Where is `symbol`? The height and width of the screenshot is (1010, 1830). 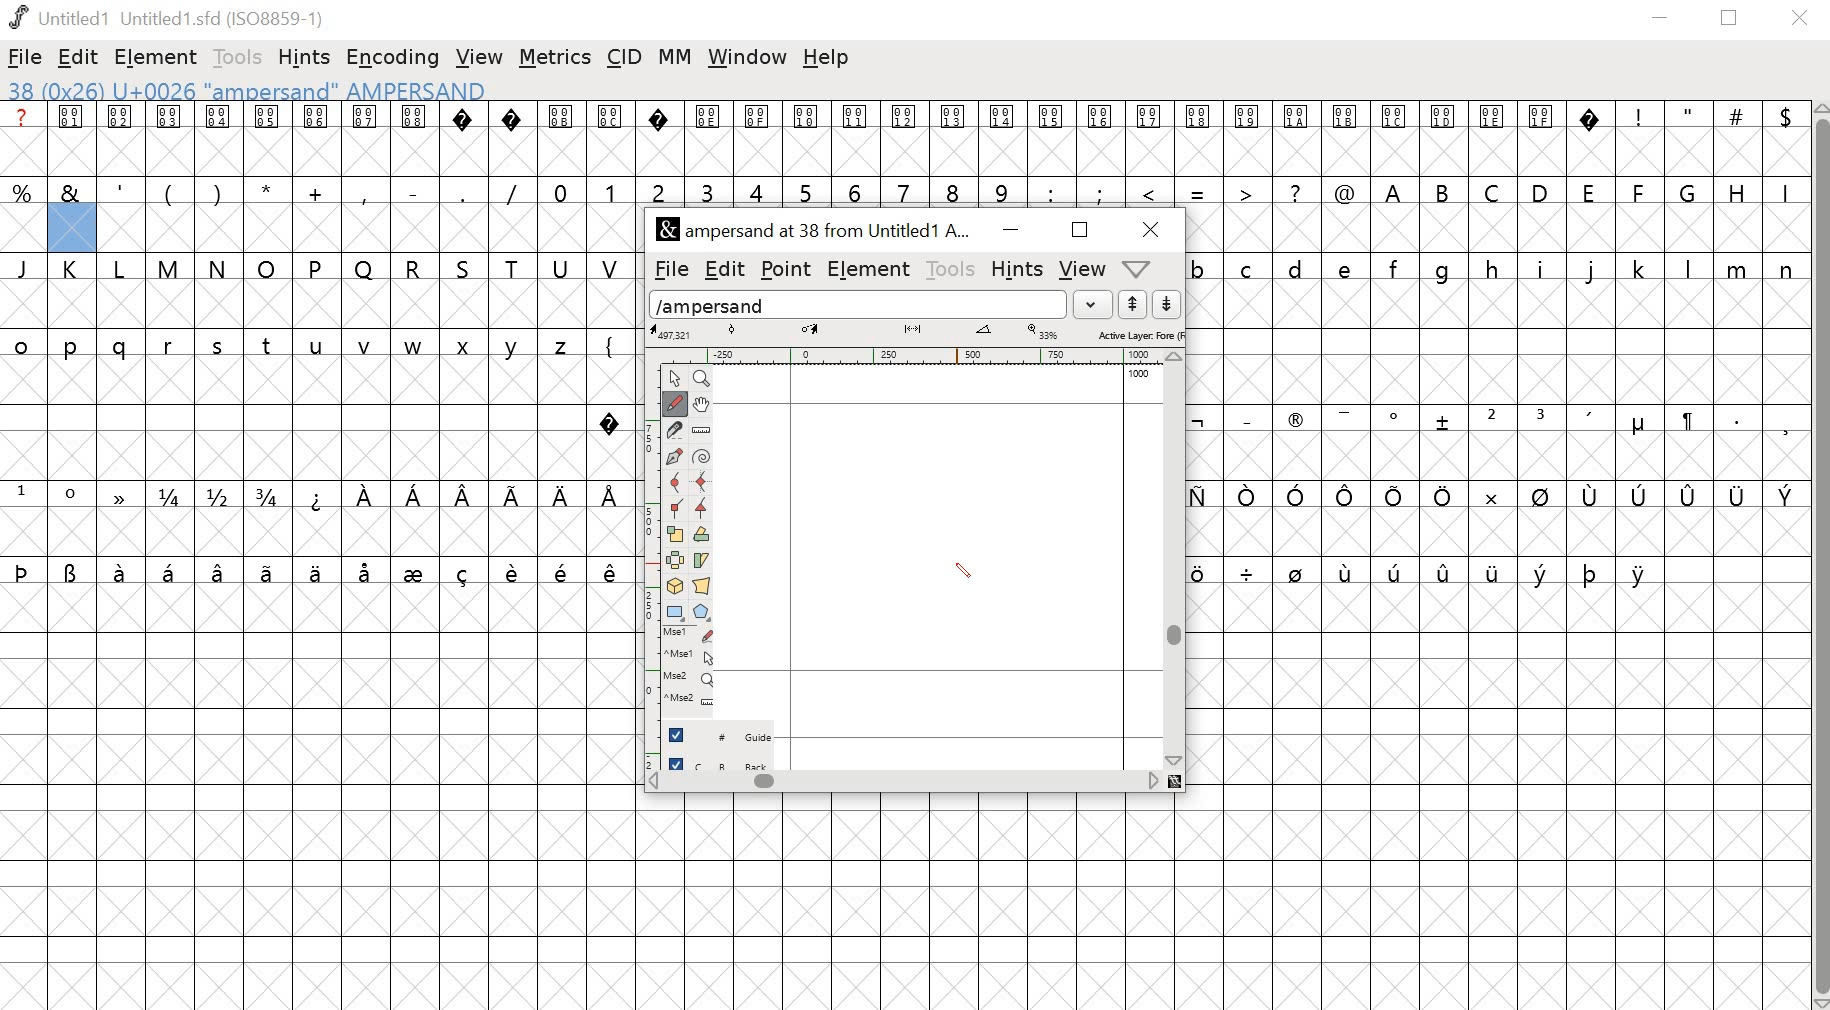 symbol is located at coordinates (417, 571).